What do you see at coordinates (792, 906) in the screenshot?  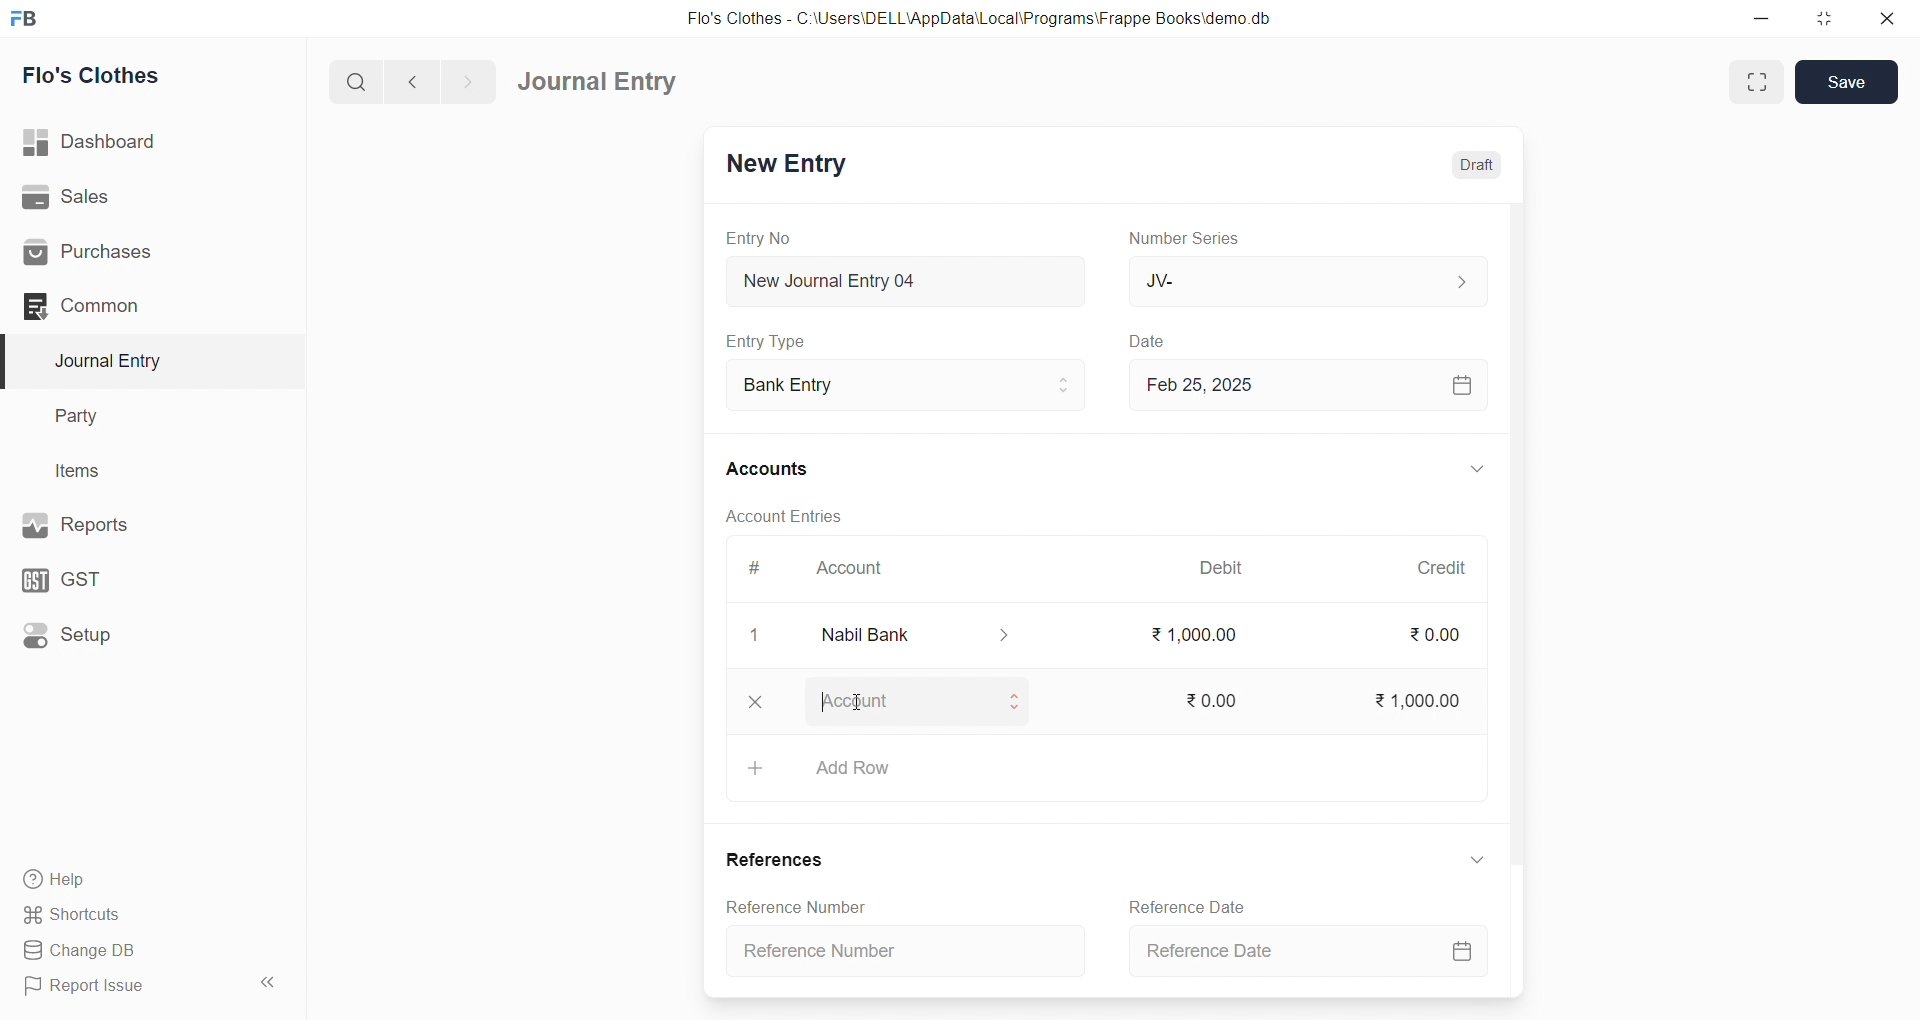 I see `Reference Number` at bounding box center [792, 906].